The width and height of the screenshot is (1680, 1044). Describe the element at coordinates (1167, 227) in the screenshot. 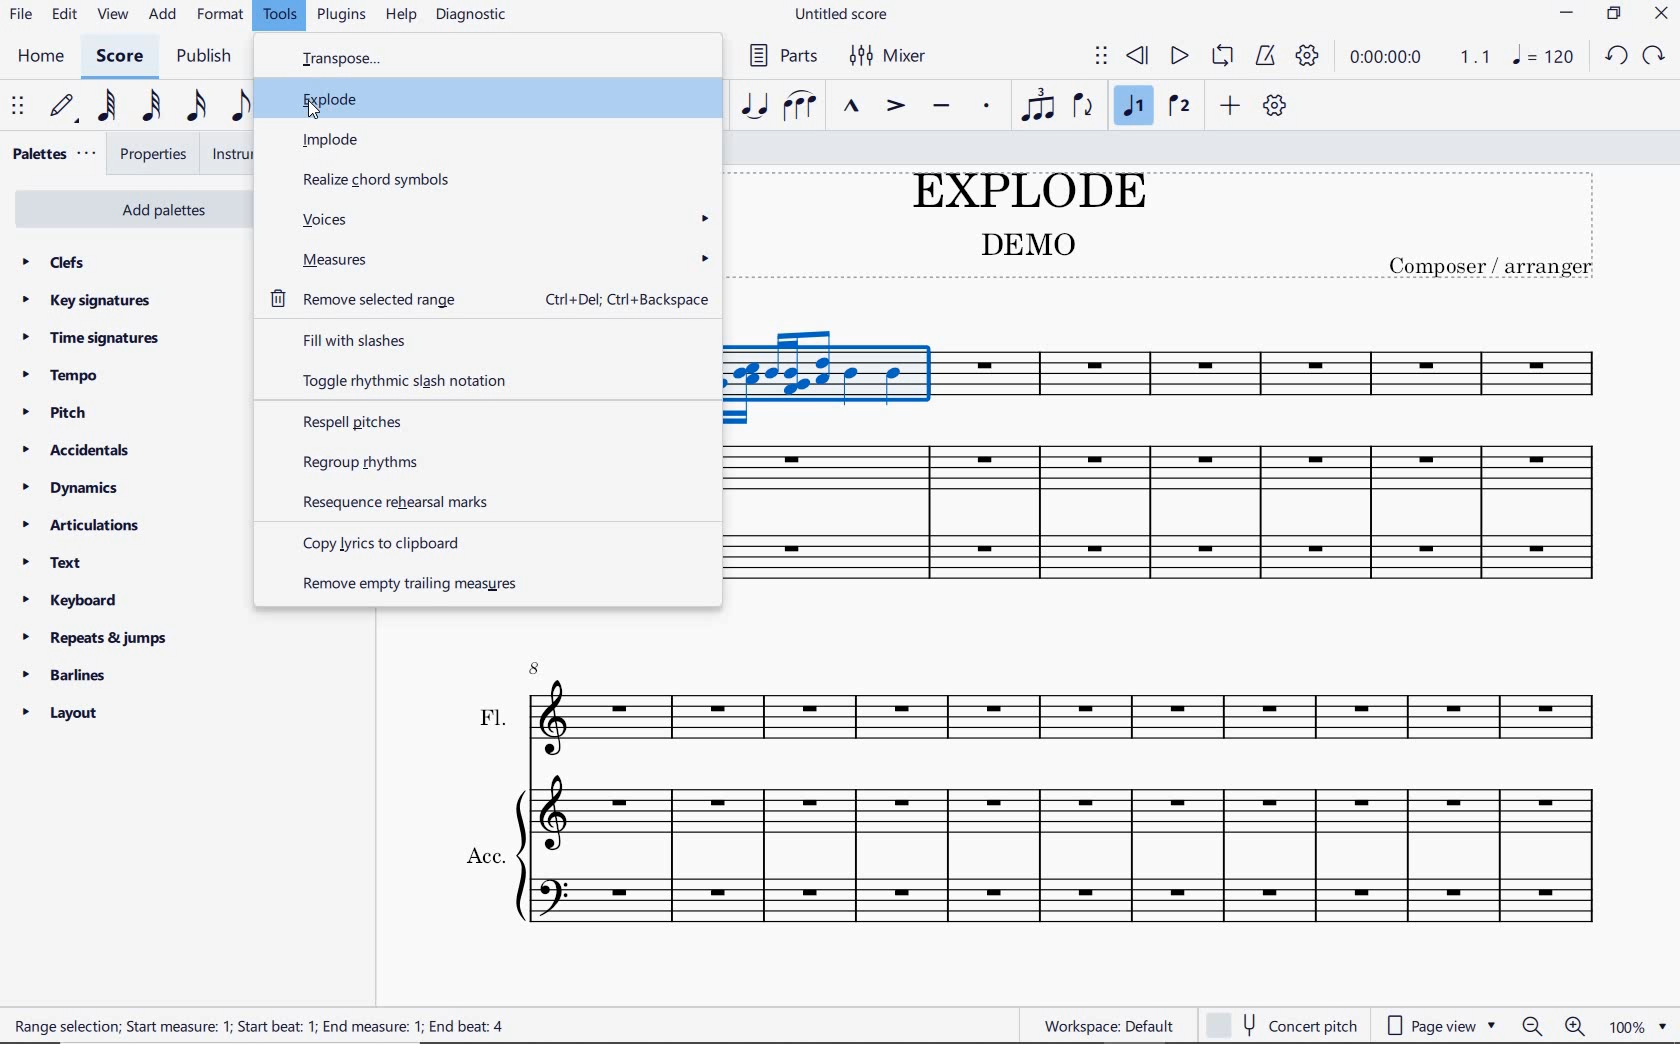

I see `title` at that location.